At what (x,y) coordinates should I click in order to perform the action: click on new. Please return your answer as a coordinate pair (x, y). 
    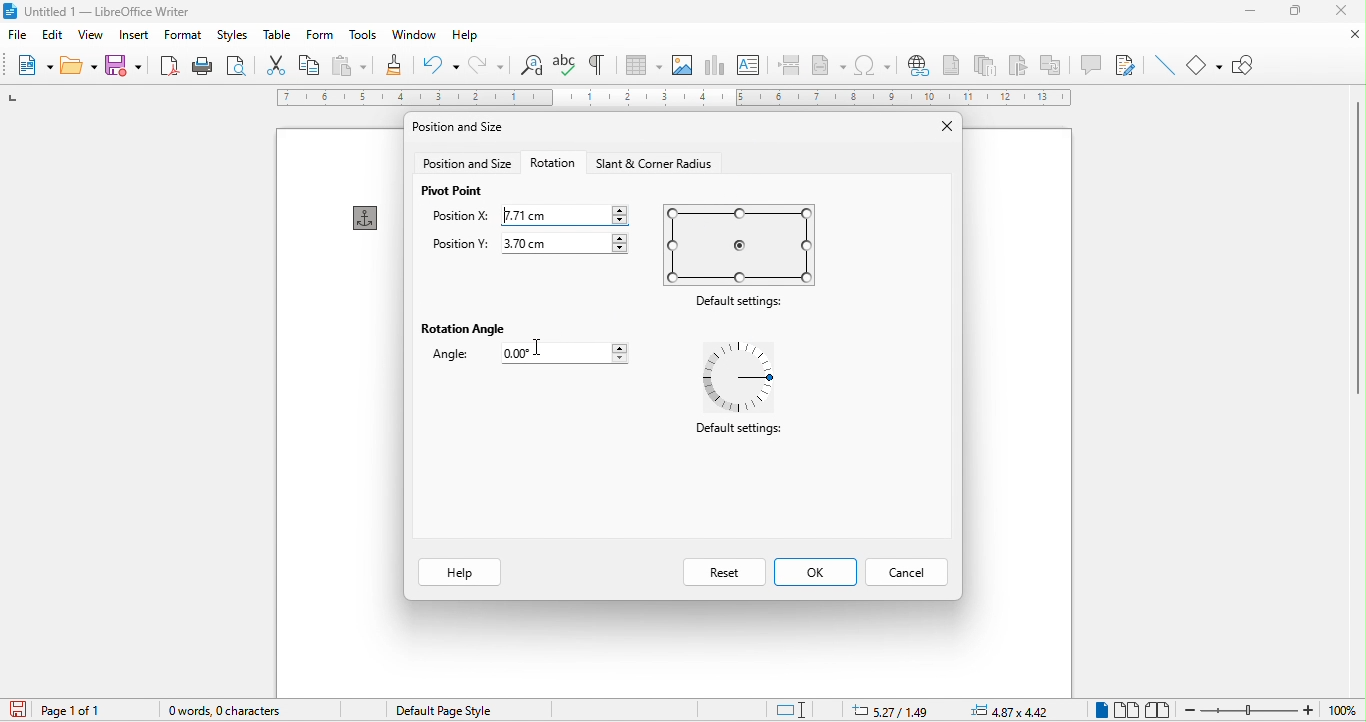
    Looking at the image, I should click on (34, 67).